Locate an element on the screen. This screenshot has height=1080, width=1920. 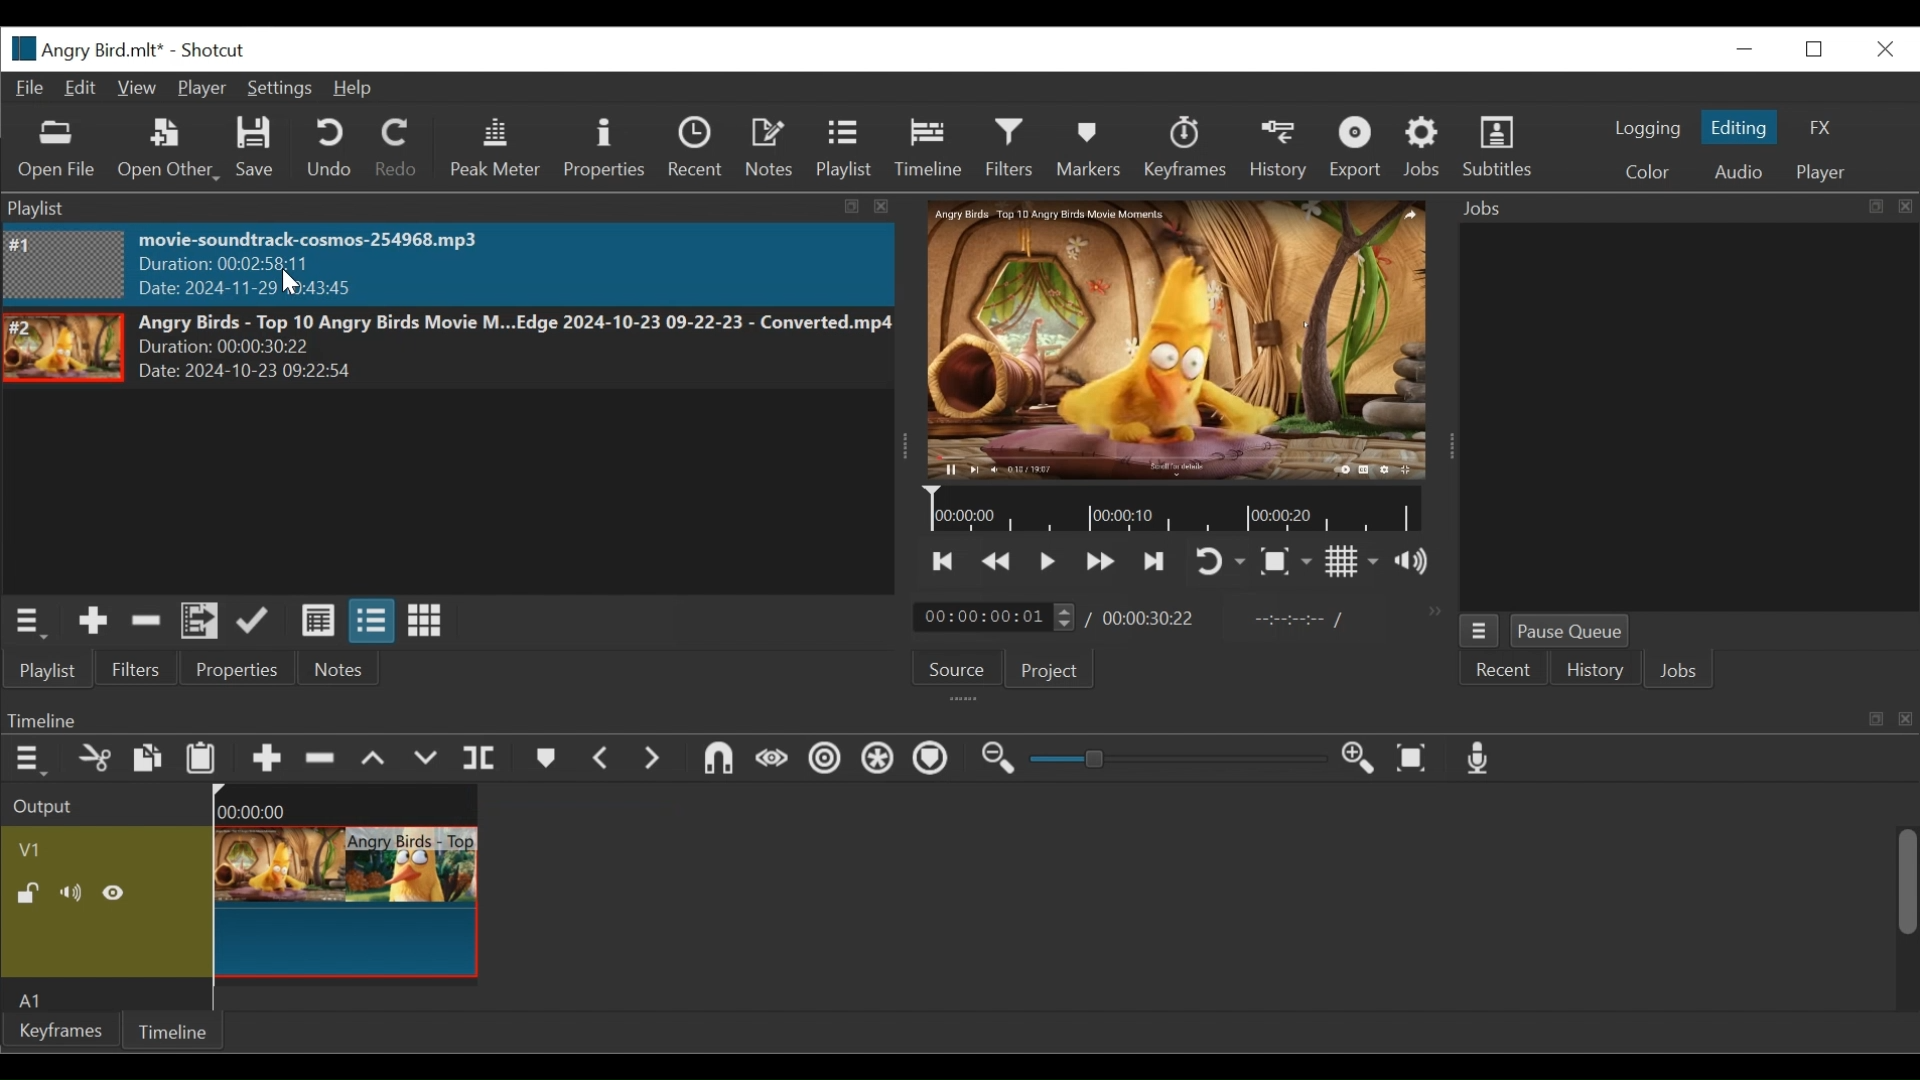
Slider is located at coordinates (1179, 761).